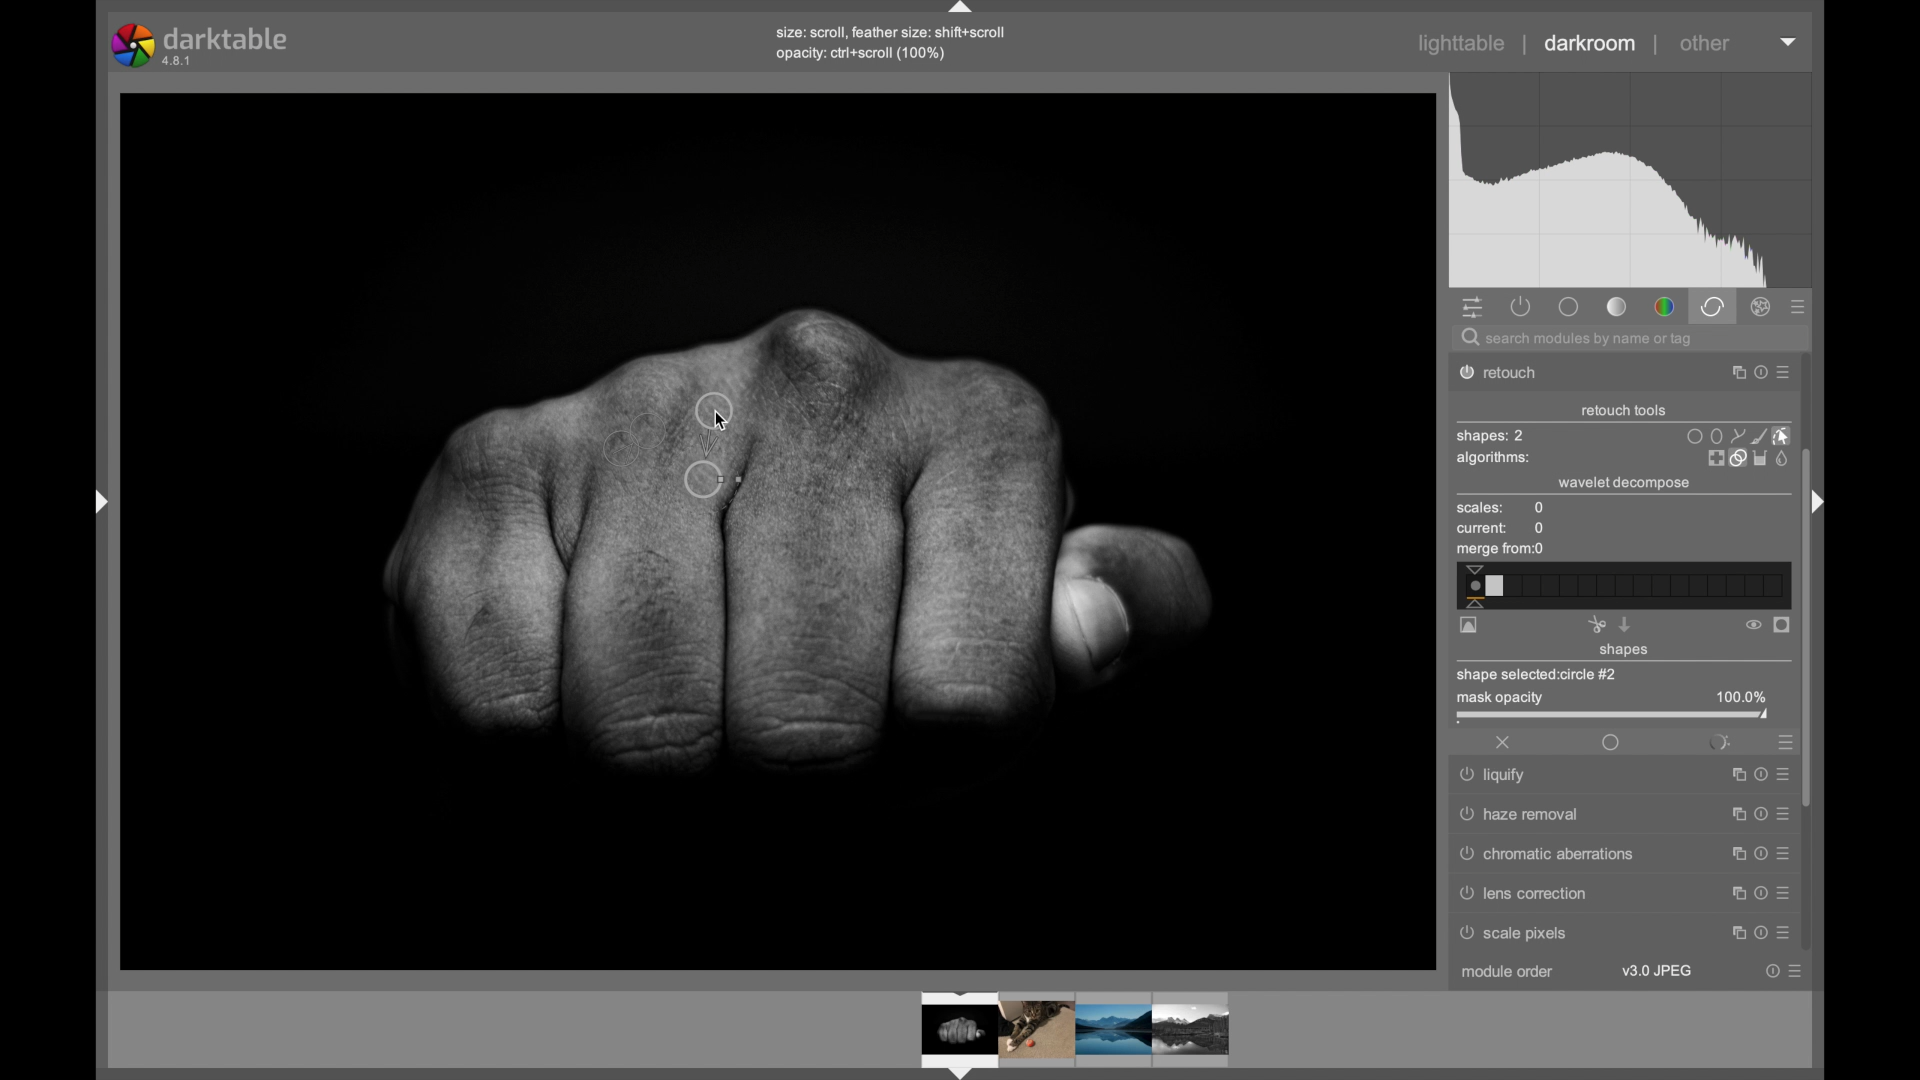  Describe the element at coordinates (1538, 893) in the screenshot. I see `lens correction` at that location.